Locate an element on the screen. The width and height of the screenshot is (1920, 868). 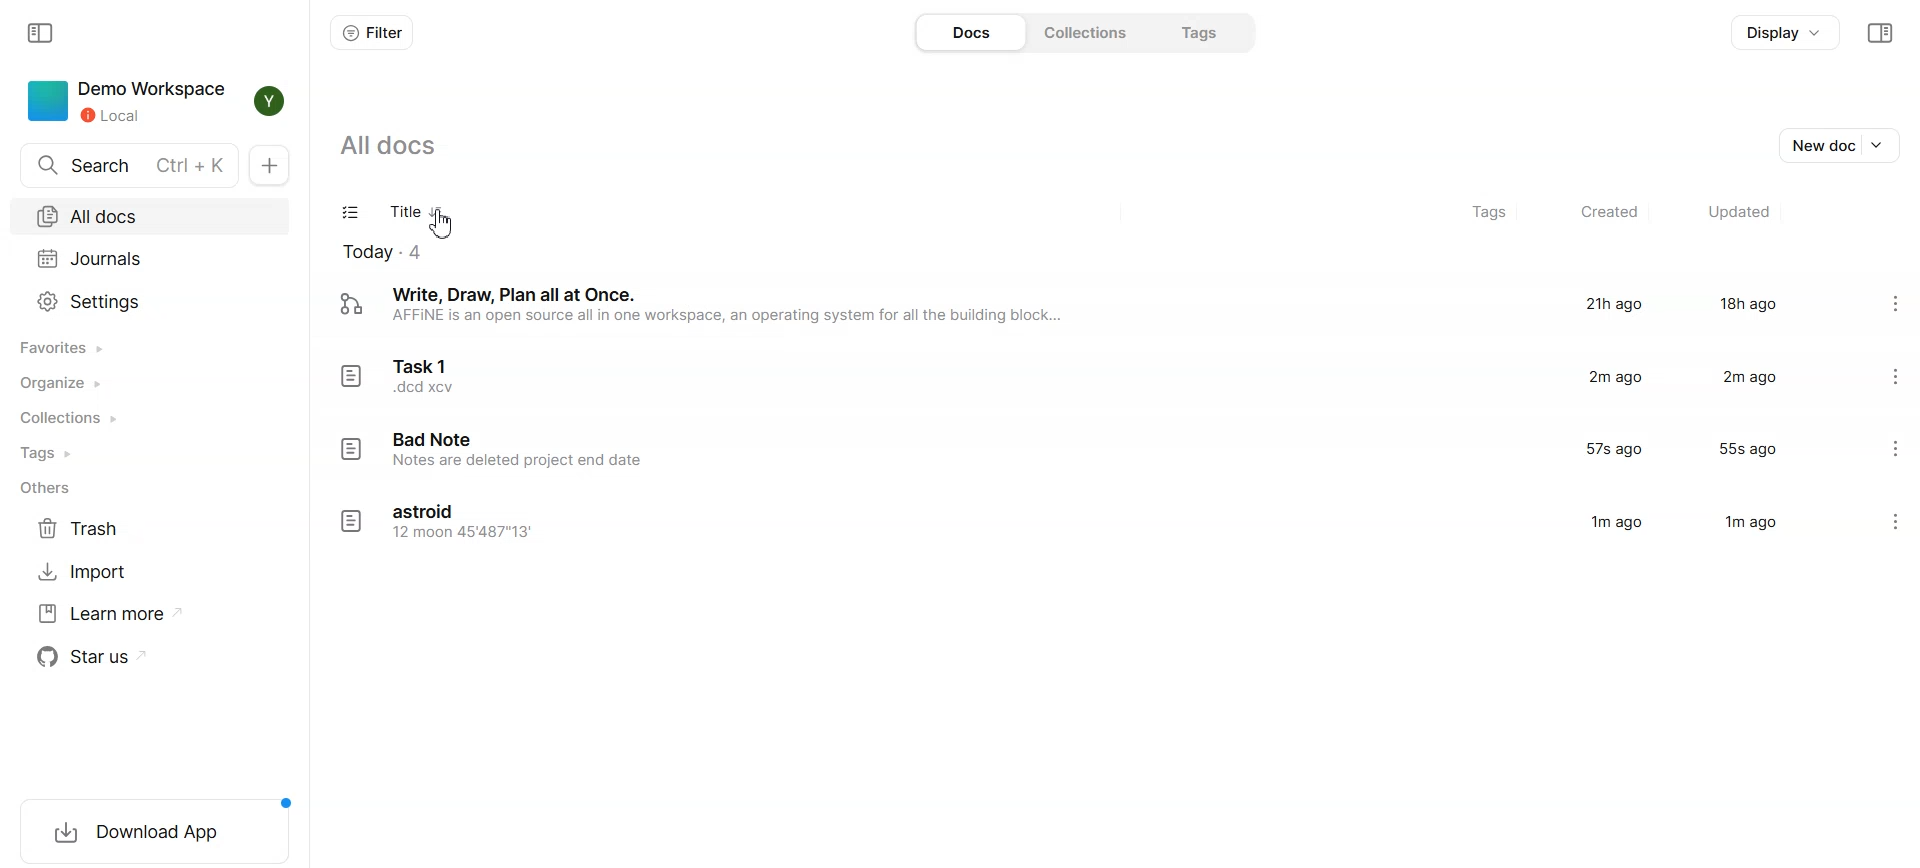
logo is located at coordinates (353, 522).